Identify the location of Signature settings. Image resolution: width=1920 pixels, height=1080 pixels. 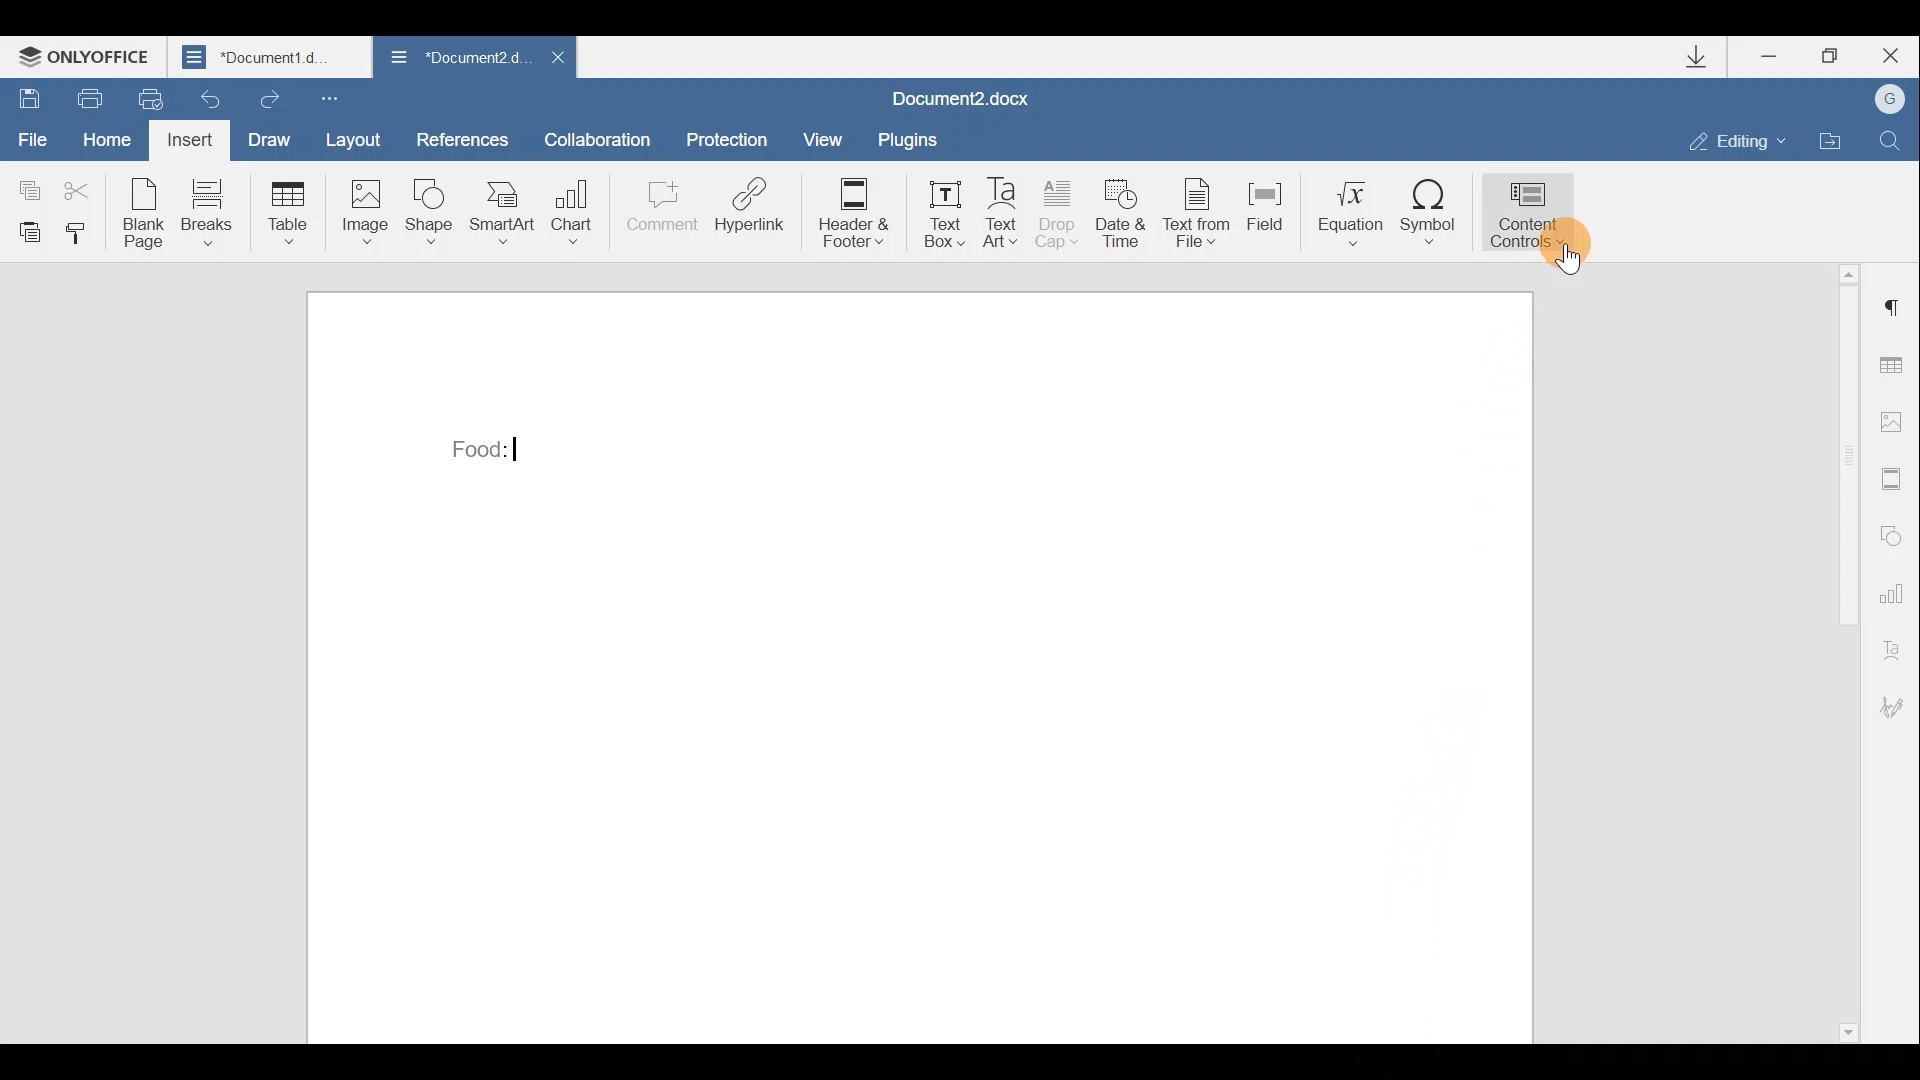
(1900, 707).